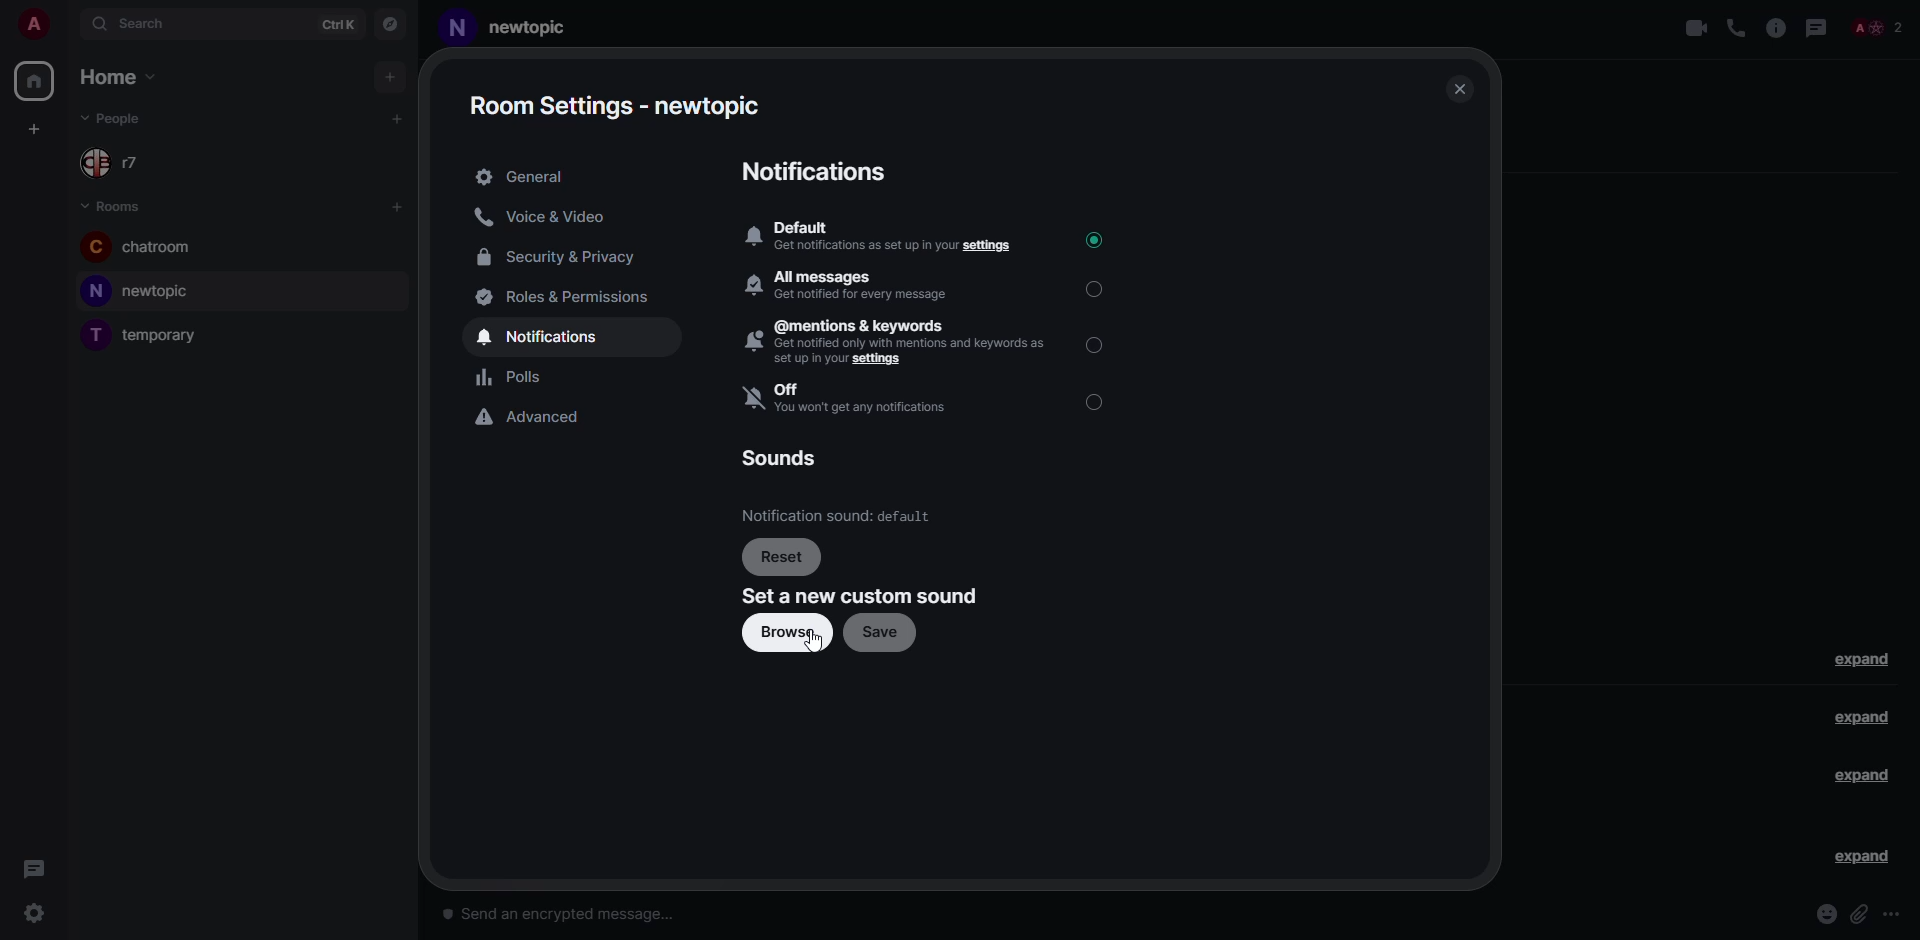  I want to click on voice, so click(547, 216).